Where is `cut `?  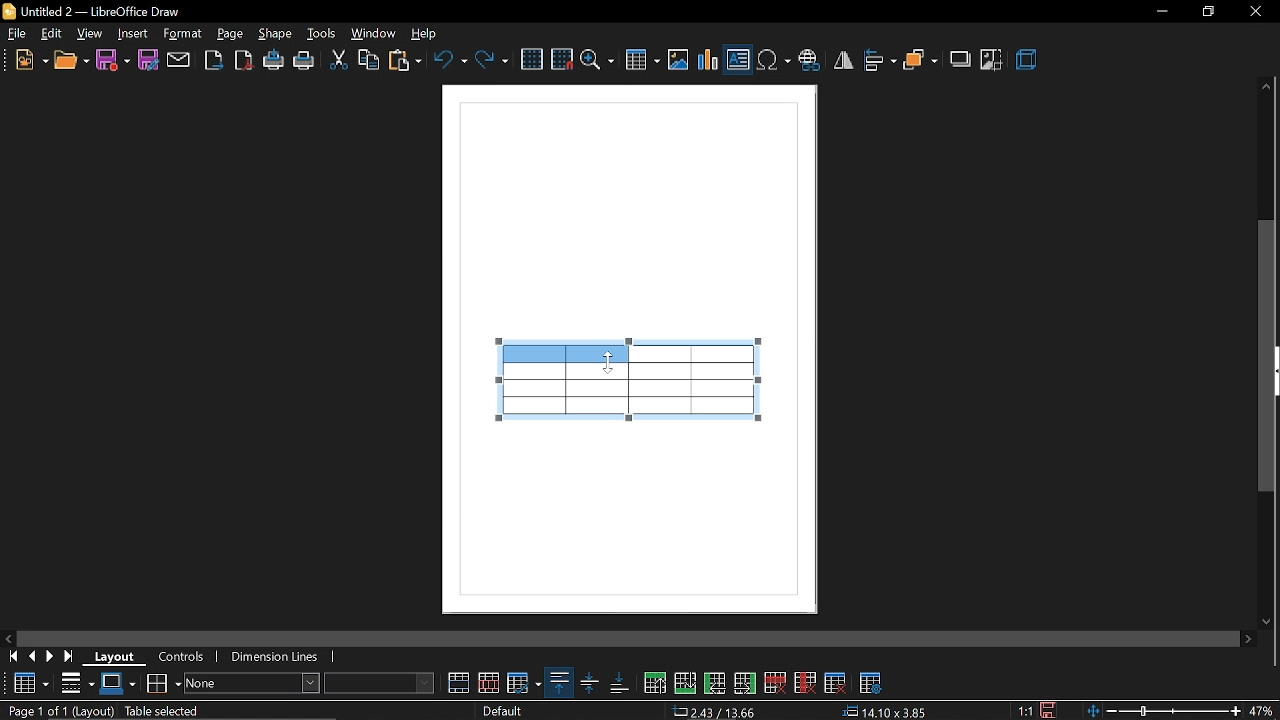
cut  is located at coordinates (340, 61).